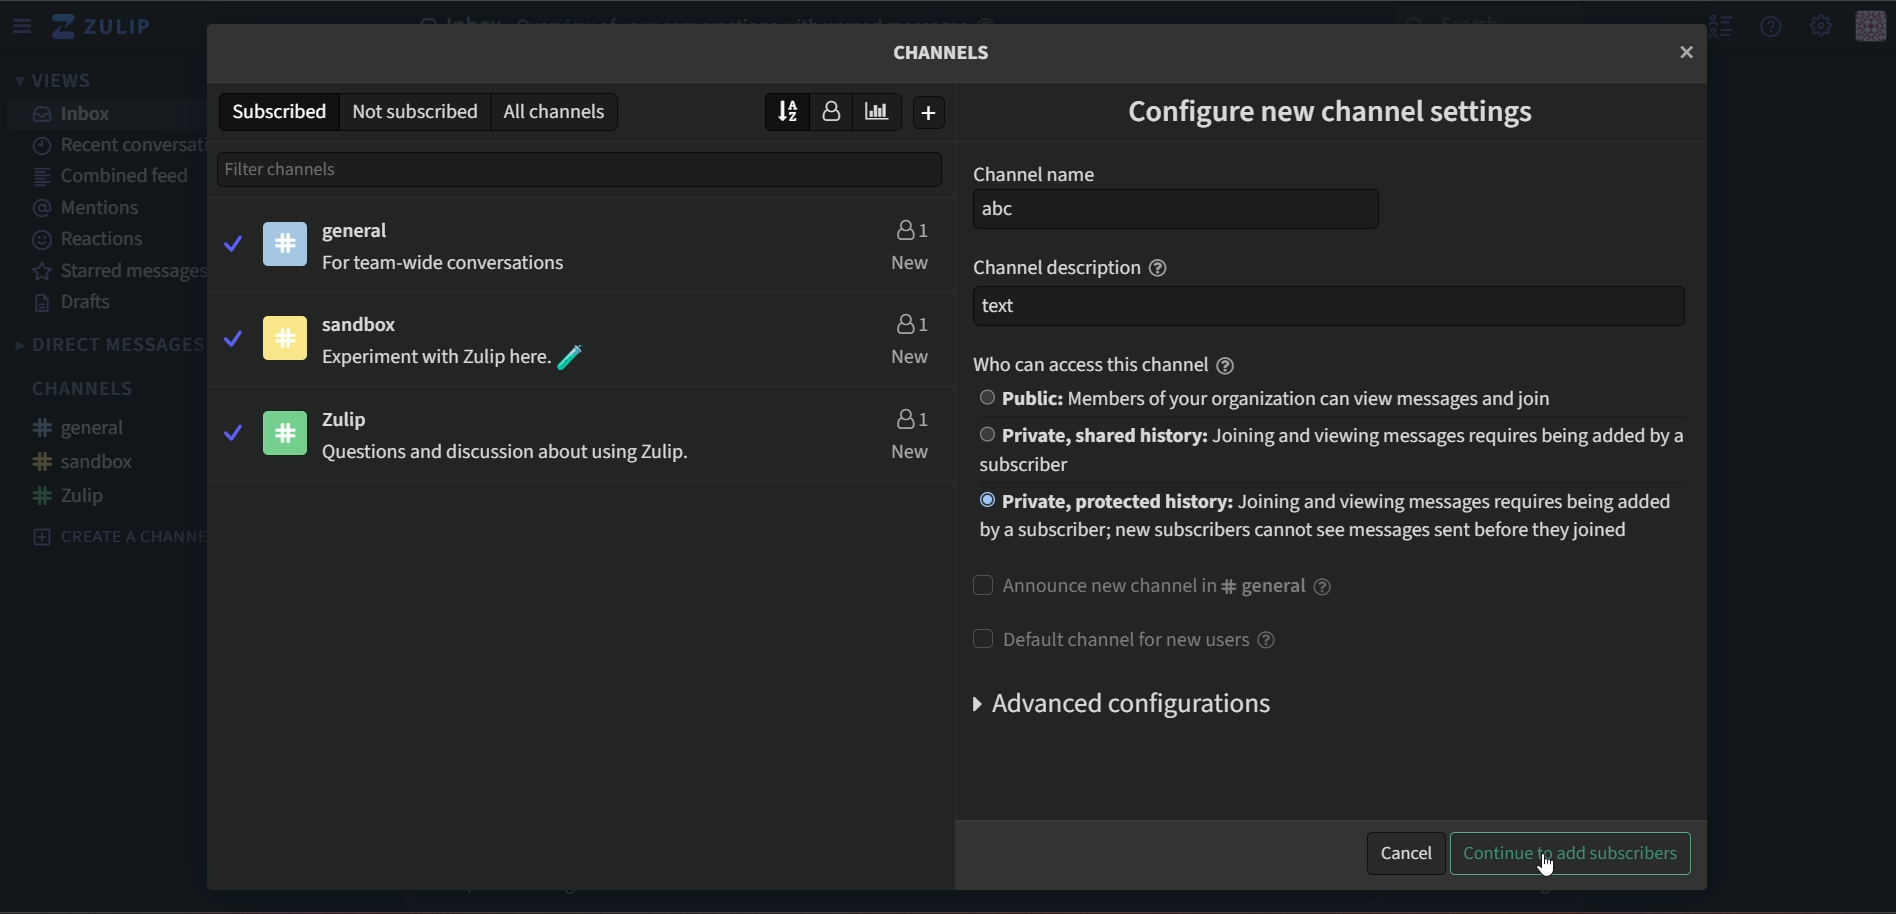 Image resolution: width=1896 pixels, height=914 pixels. I want to click on sort, so click(788, 110).